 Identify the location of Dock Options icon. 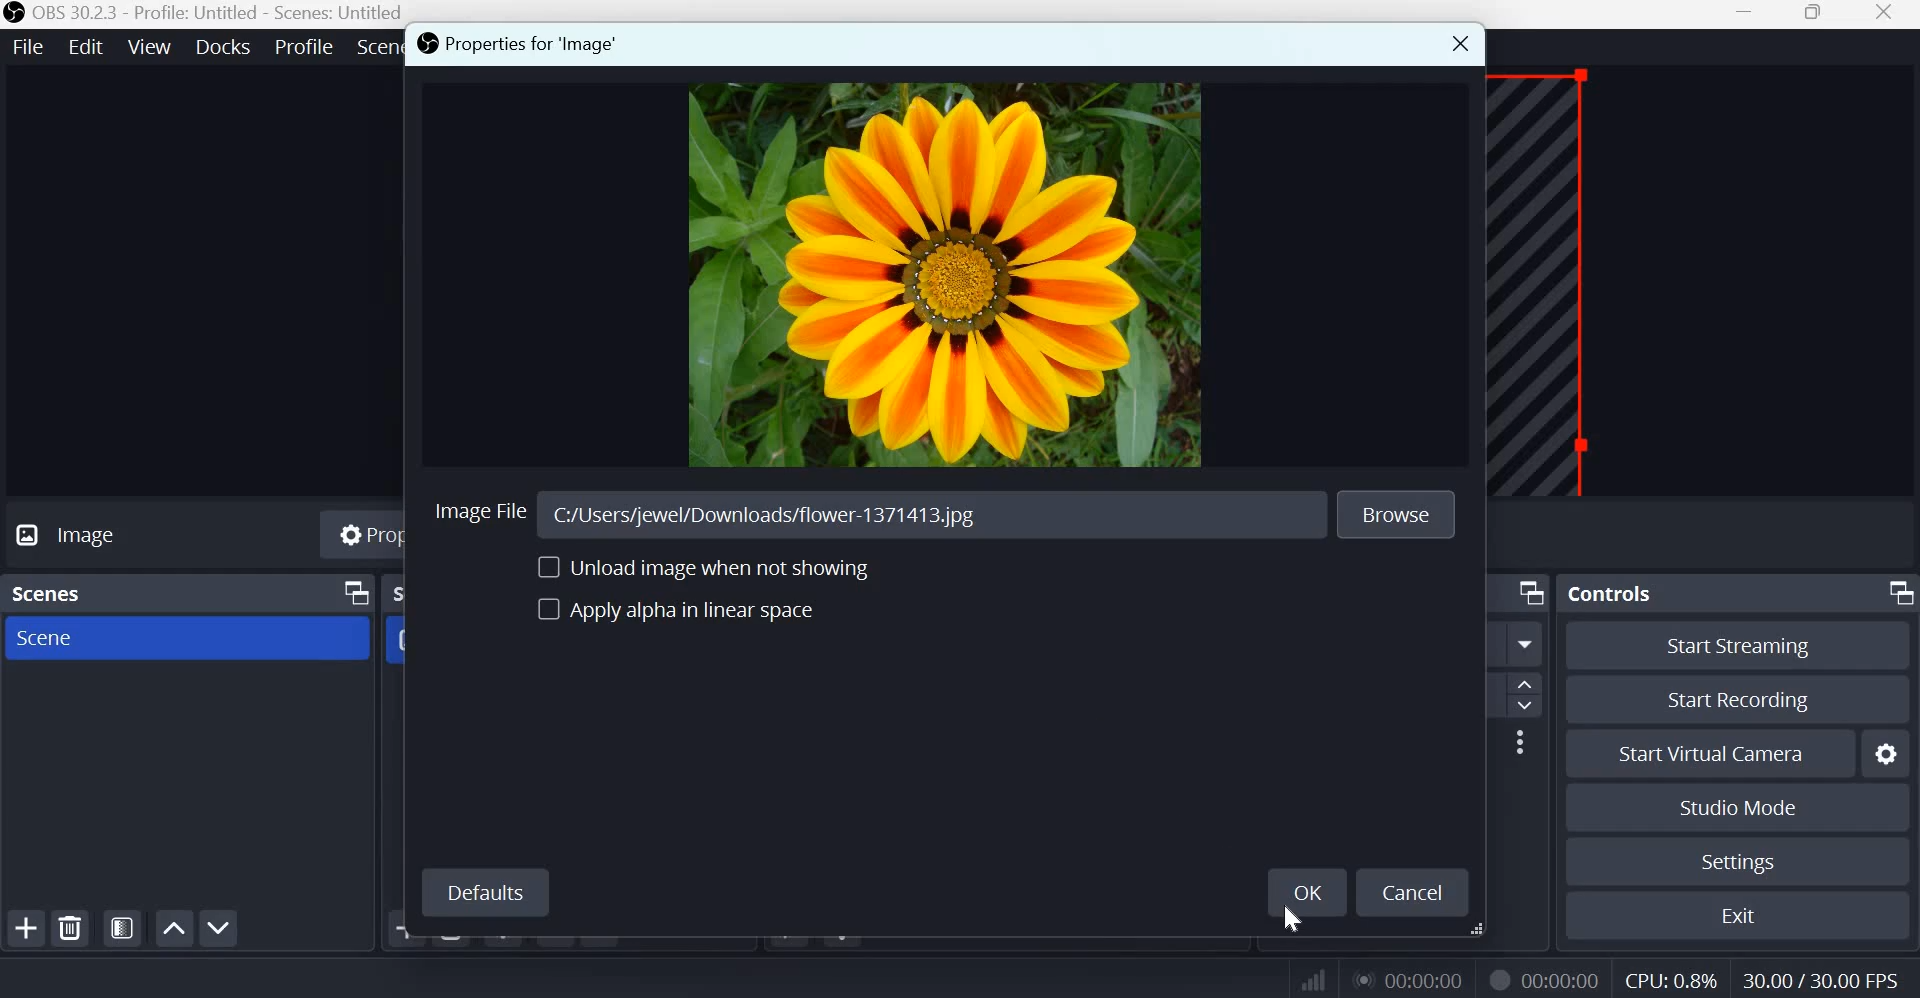
(351, 593).